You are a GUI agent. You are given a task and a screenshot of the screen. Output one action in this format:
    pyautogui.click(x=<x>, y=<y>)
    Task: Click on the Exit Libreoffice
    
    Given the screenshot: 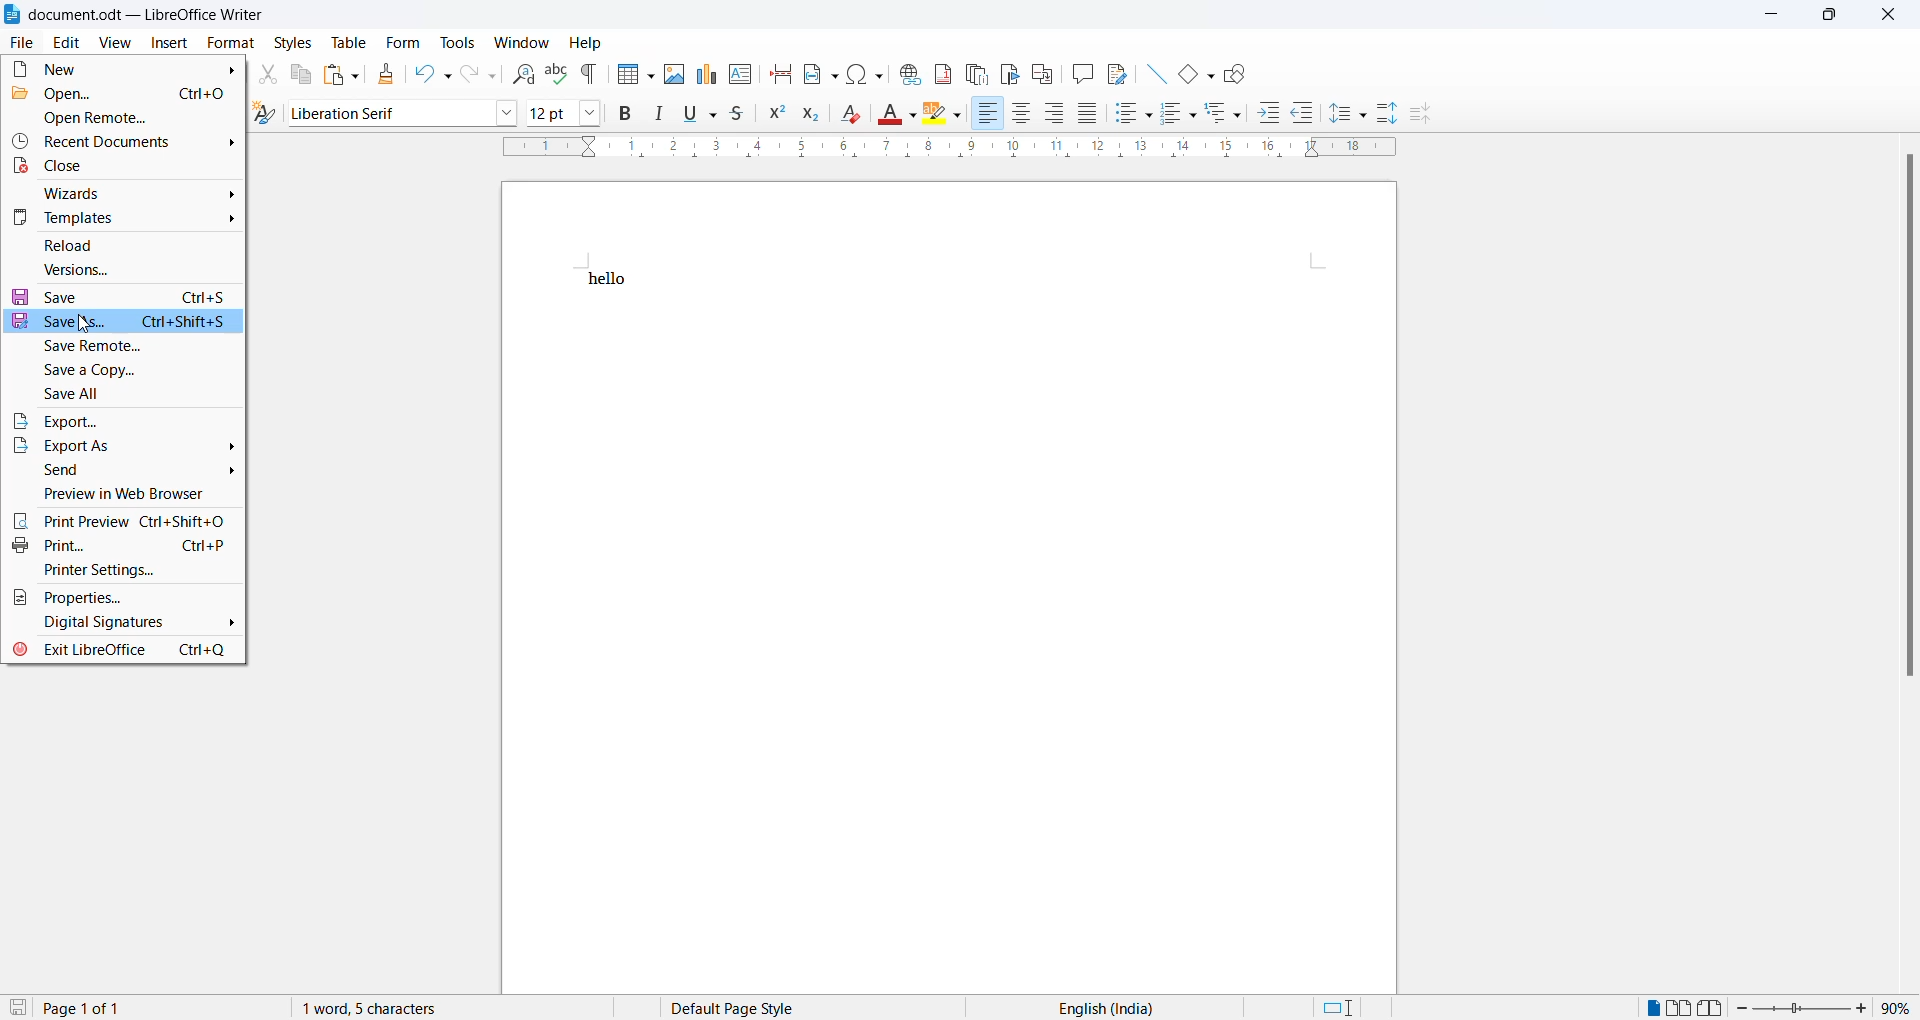 What is the action you would take?
    pyautogui.click(x=127, y=651)
    